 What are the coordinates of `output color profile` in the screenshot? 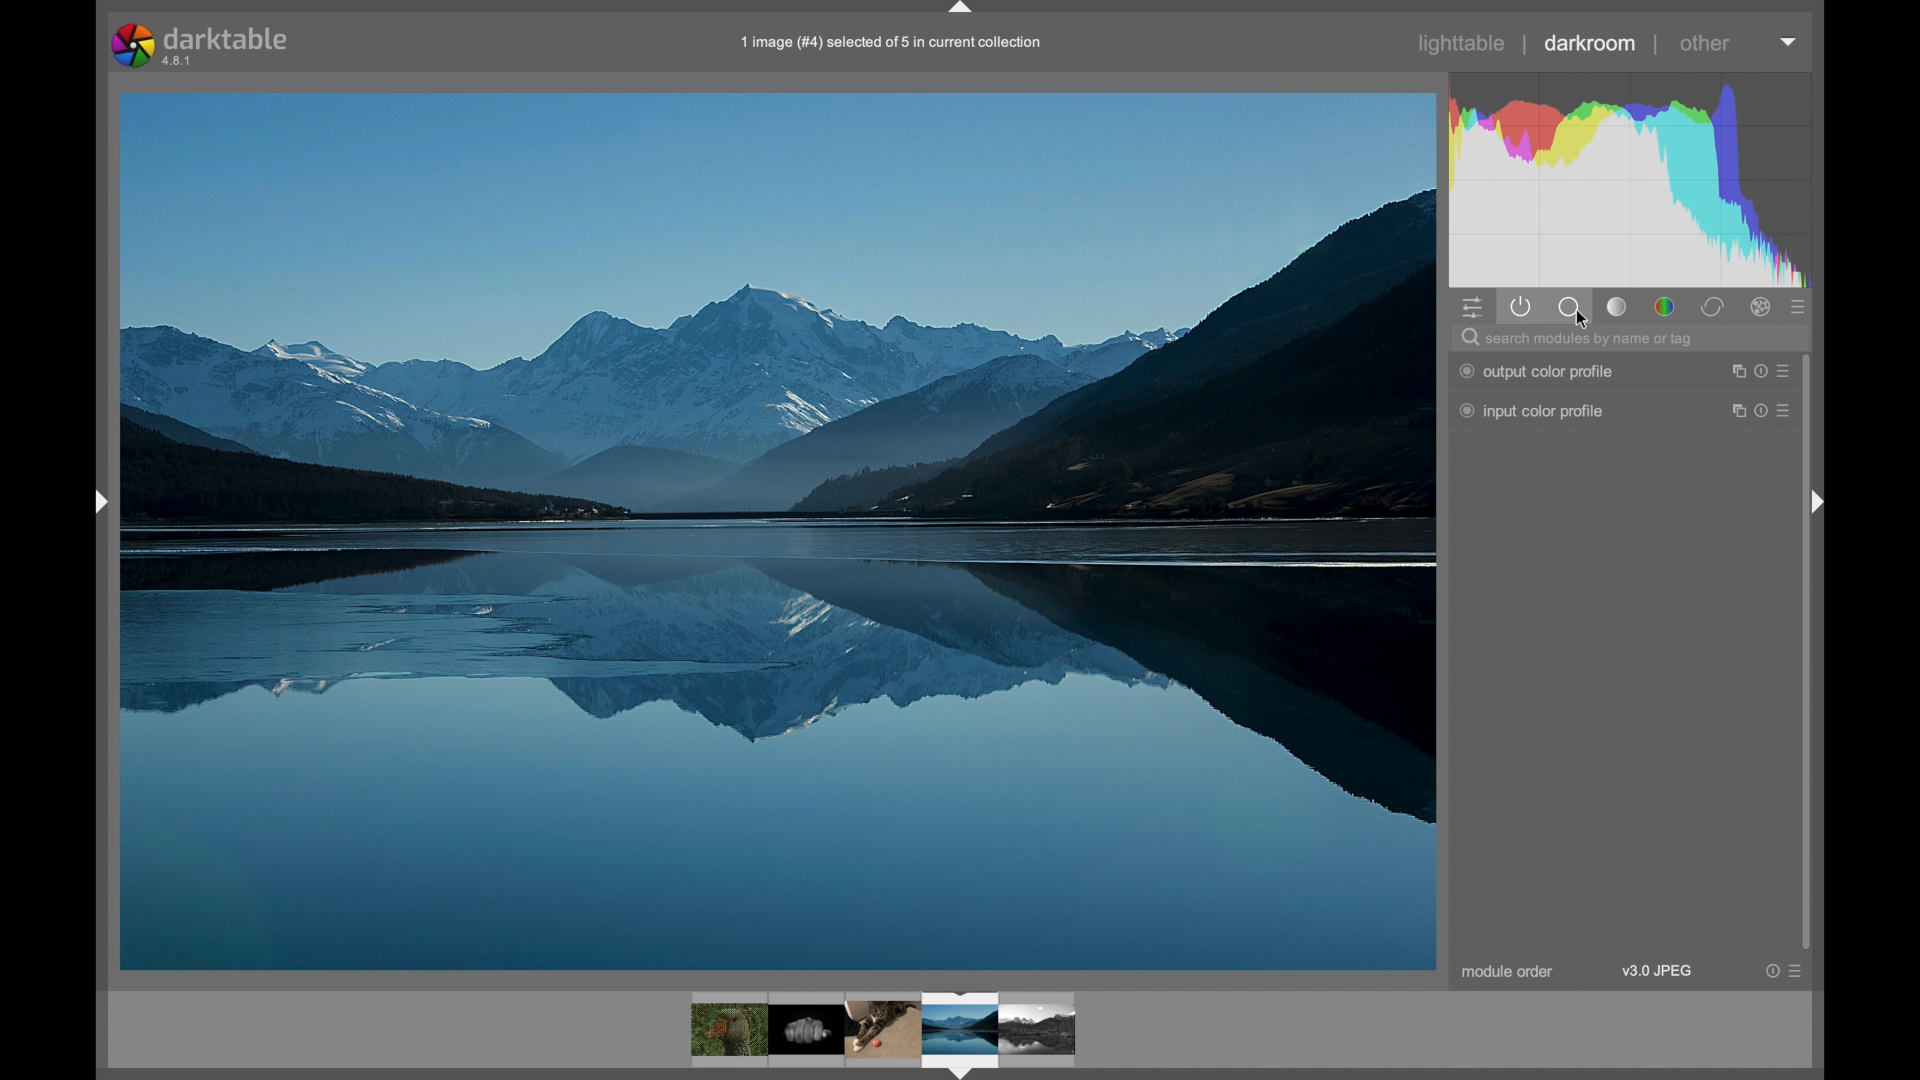 It's located at (1535, 371).